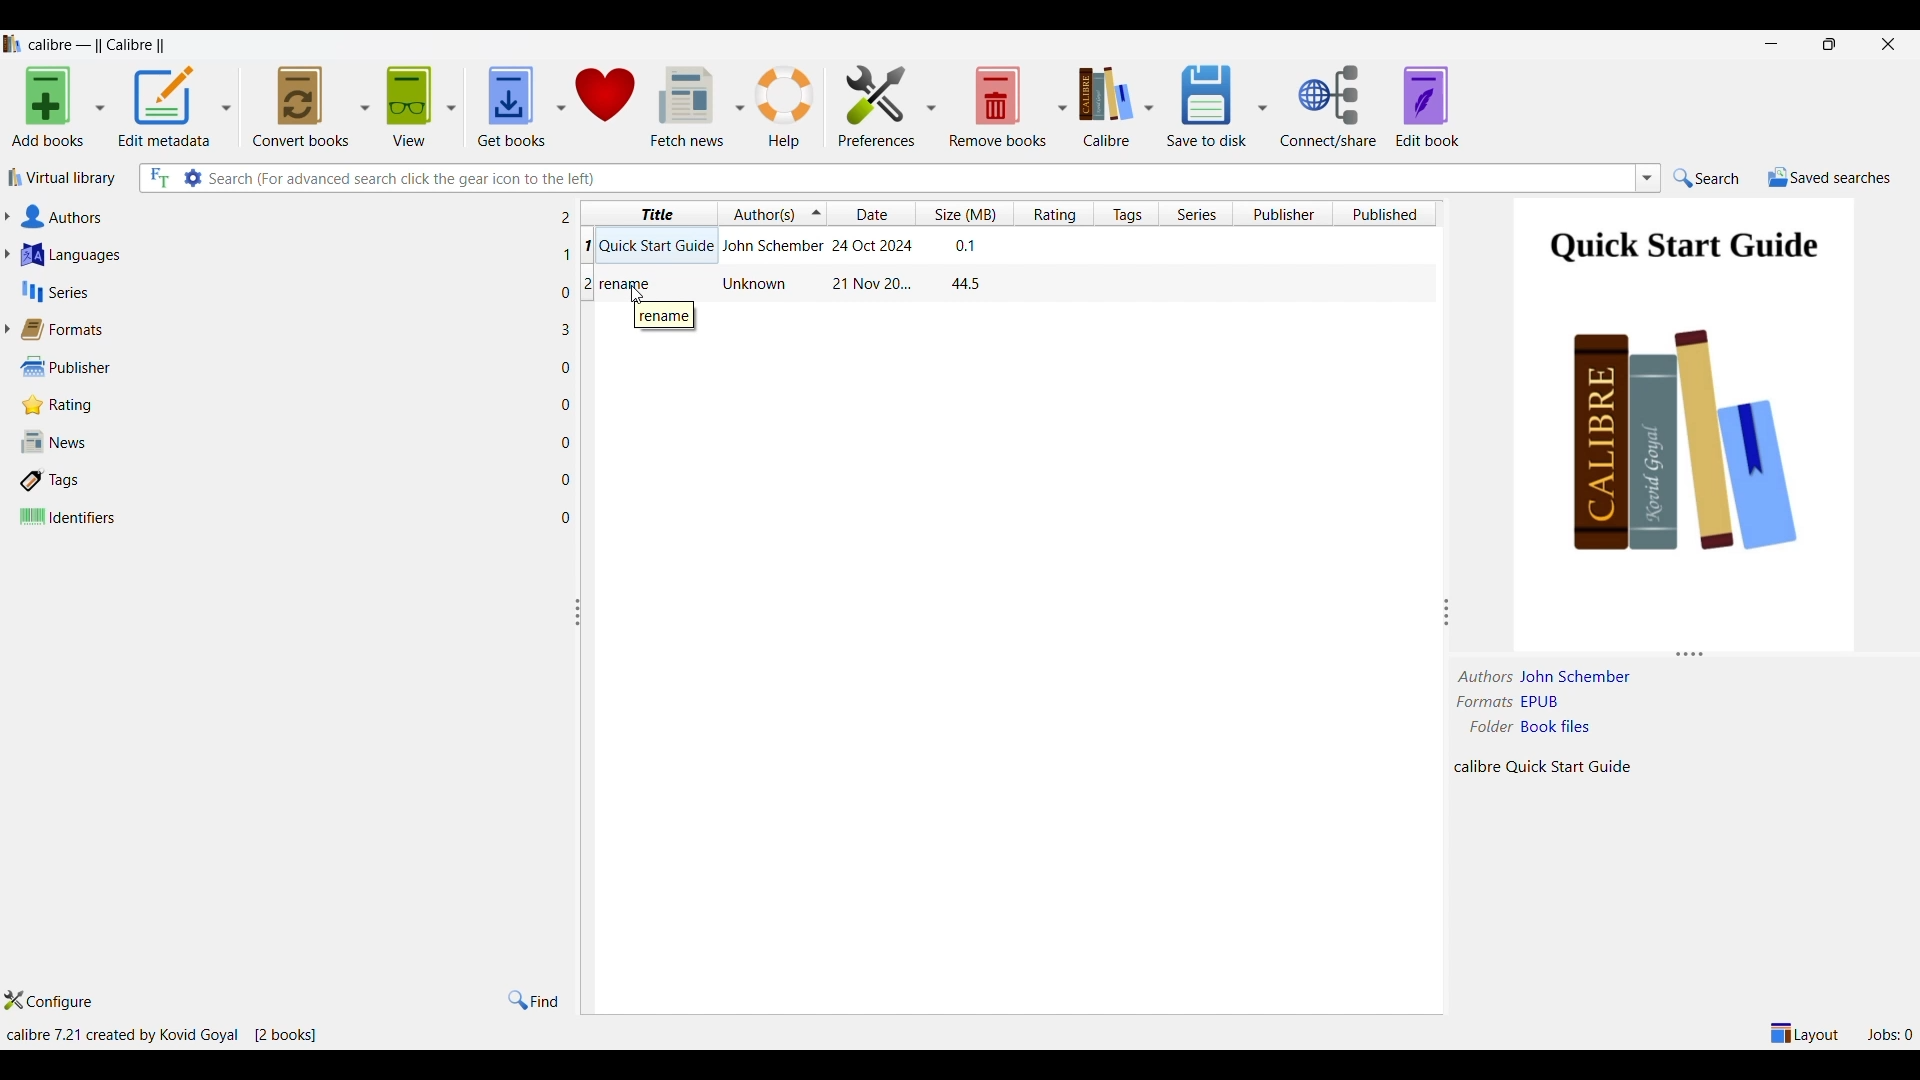 Image resolution: width=1920 pixels, height=1080 pixels. Describe the element at coordinates (1196, 213) in the screenshot. I see `Series column` at that location.